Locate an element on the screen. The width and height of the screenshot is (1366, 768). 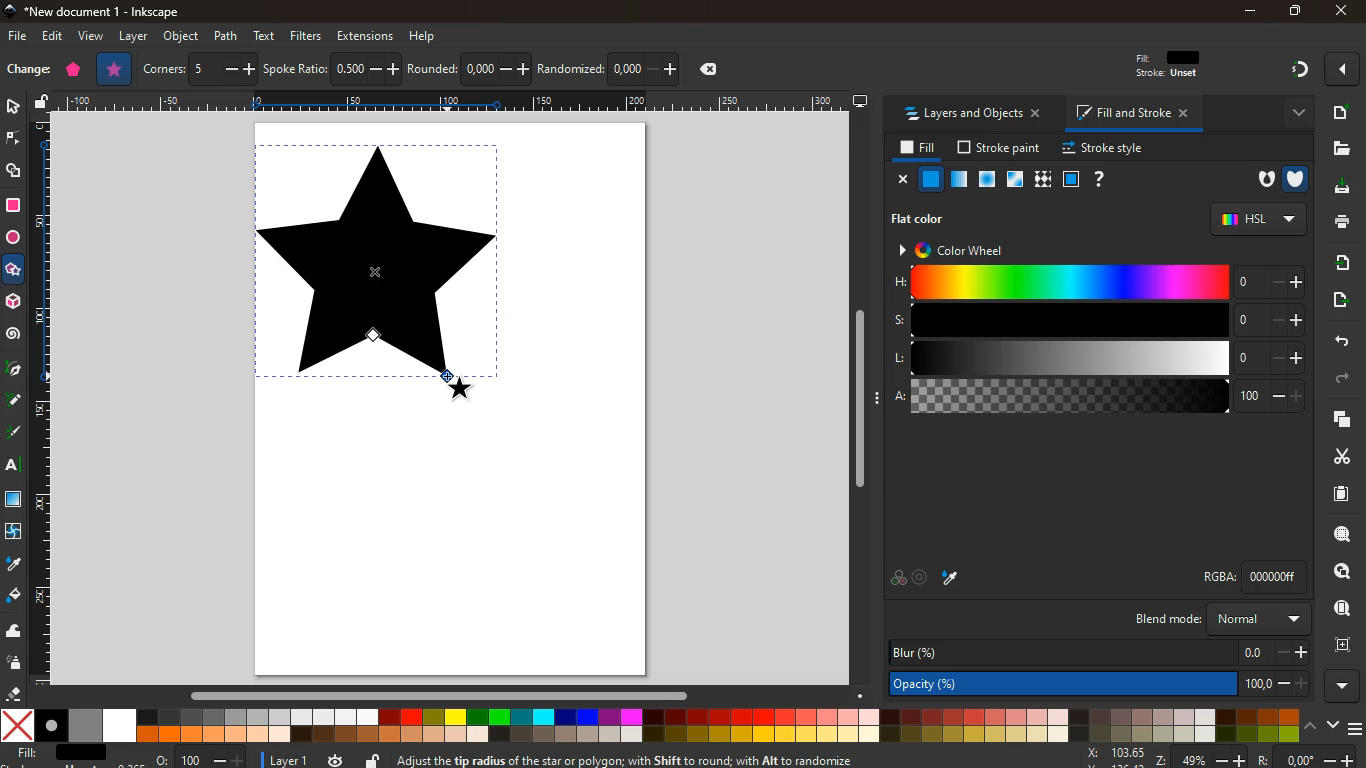
back is located at coordinates (1337, 342).